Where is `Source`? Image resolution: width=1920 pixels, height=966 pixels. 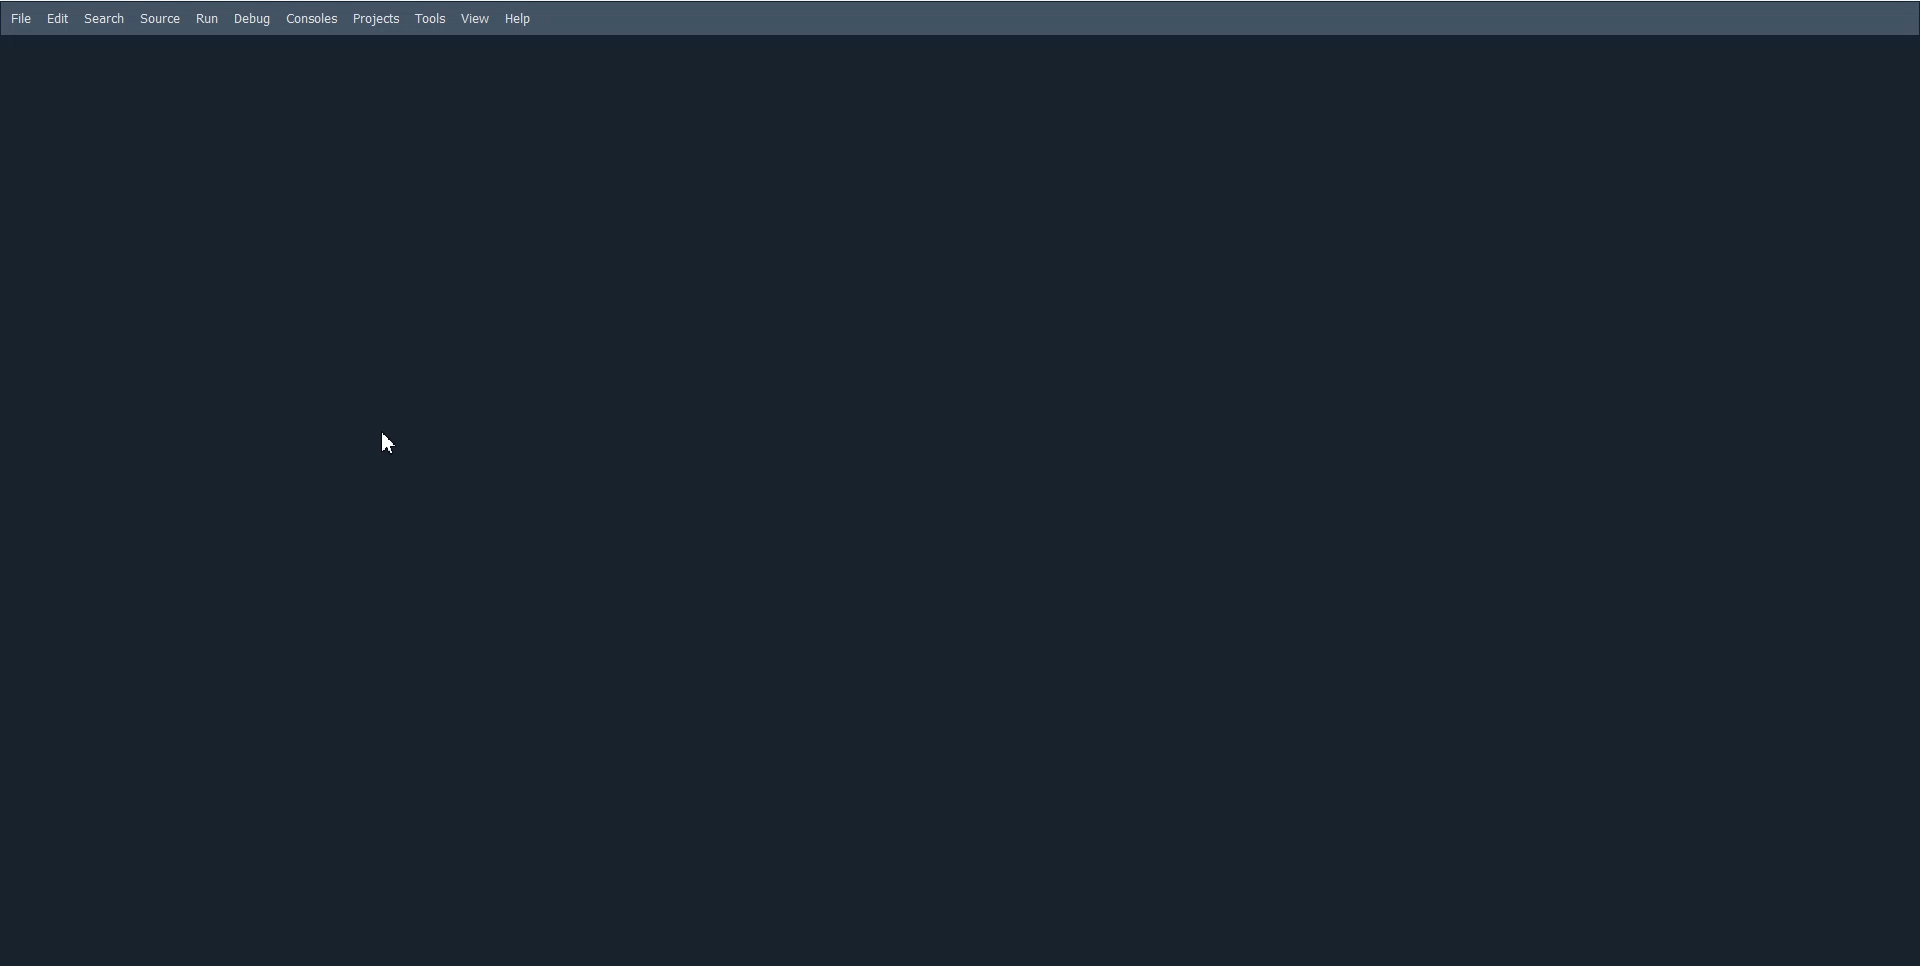 Source is located at coordinates (160, 18).